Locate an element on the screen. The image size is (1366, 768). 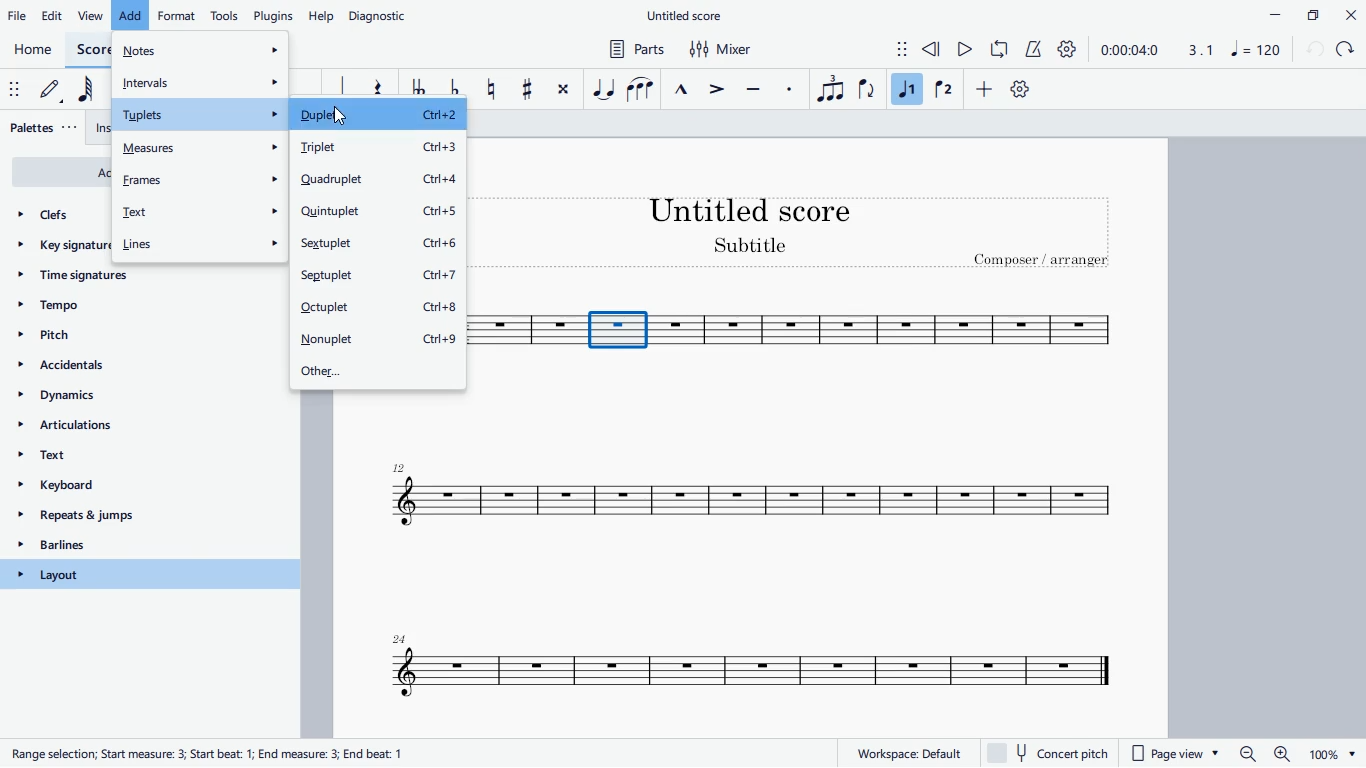
intervals is located at coordinates (200, 80).